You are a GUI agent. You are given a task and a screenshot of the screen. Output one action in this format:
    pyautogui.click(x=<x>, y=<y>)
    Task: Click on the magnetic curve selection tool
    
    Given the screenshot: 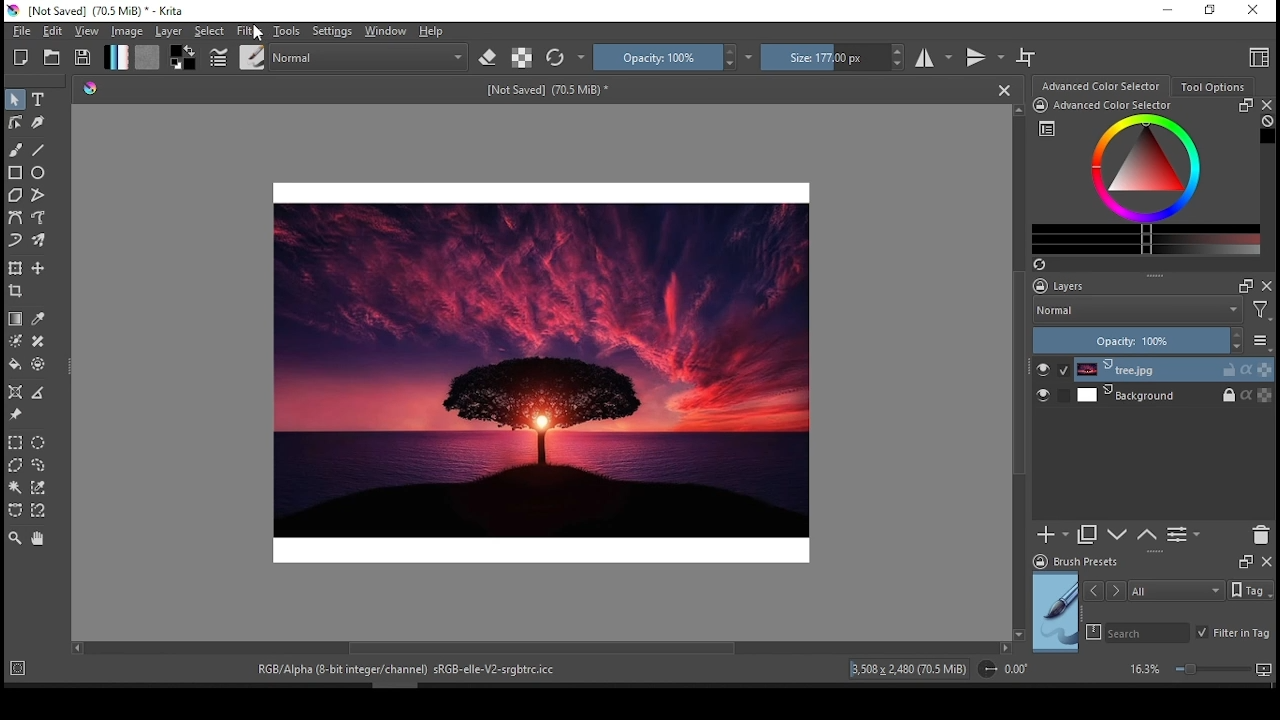 What is the action you would take?
    pyautogui.click(x=40, y=511)
    